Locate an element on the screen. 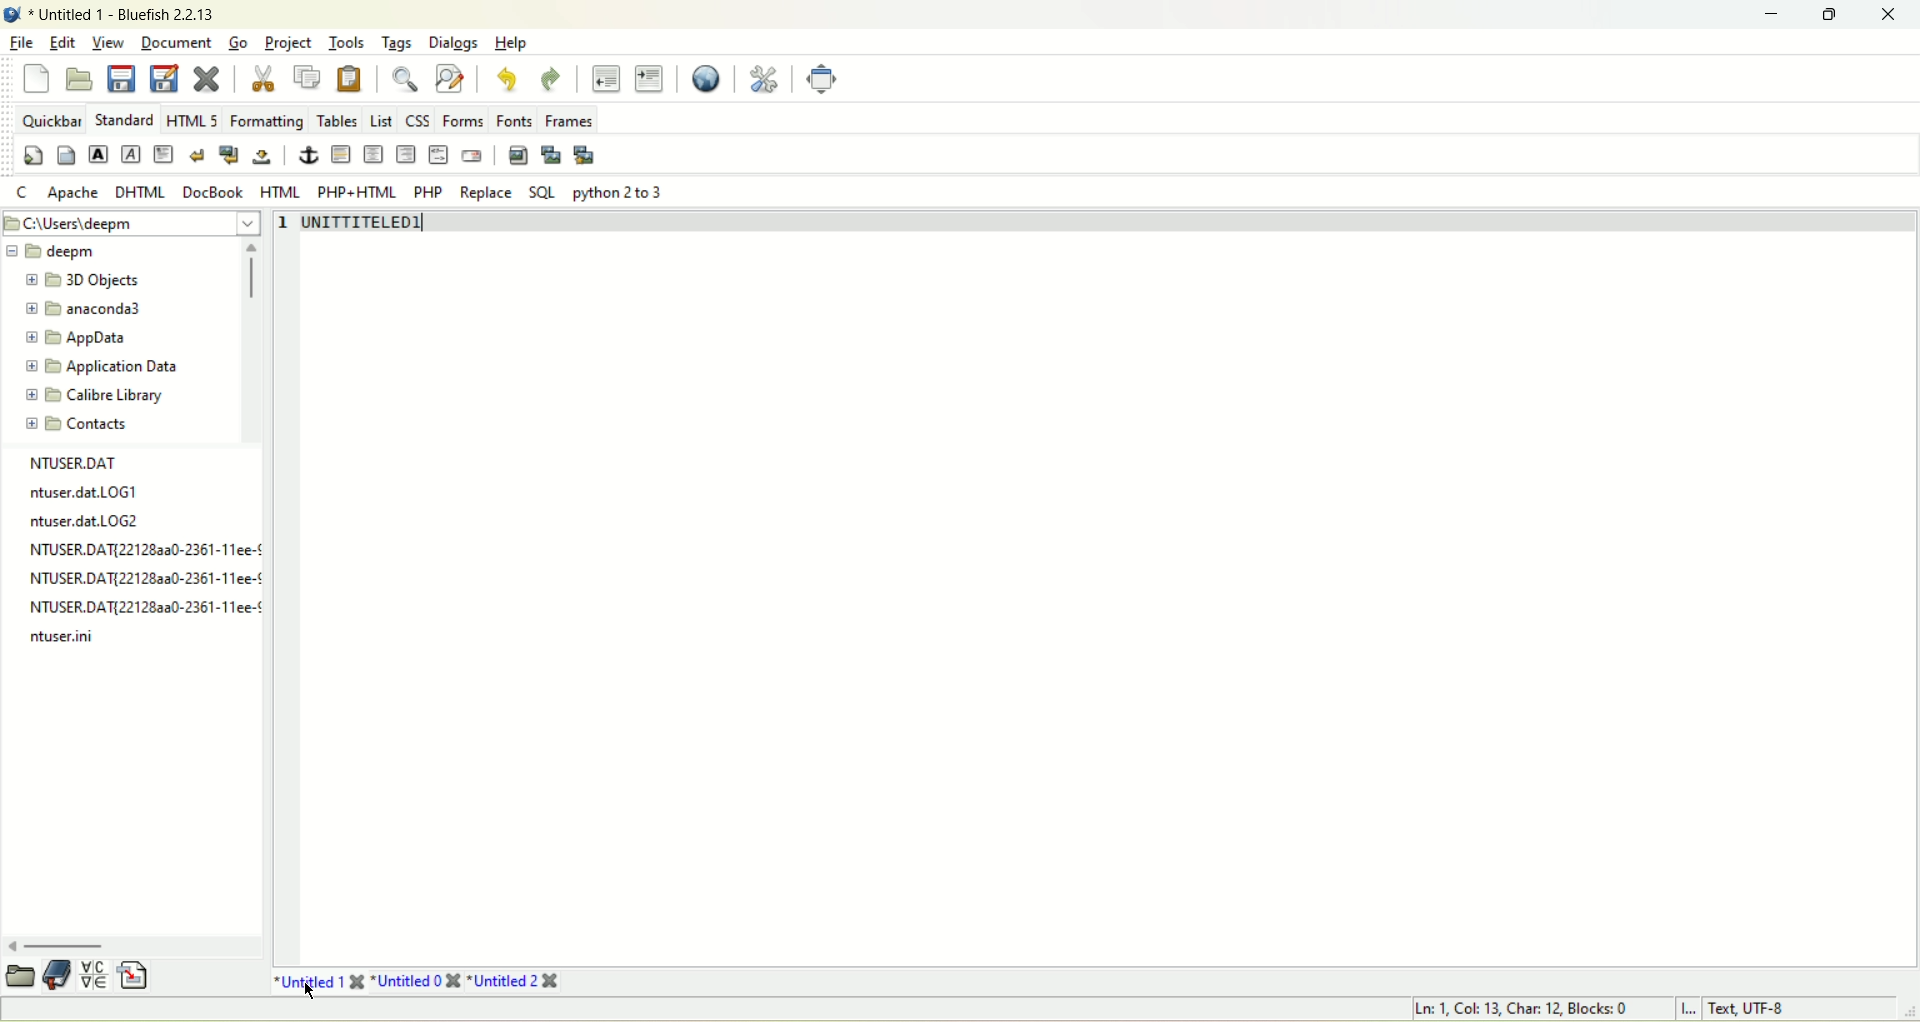  paste is located at coordinates (350, 79).